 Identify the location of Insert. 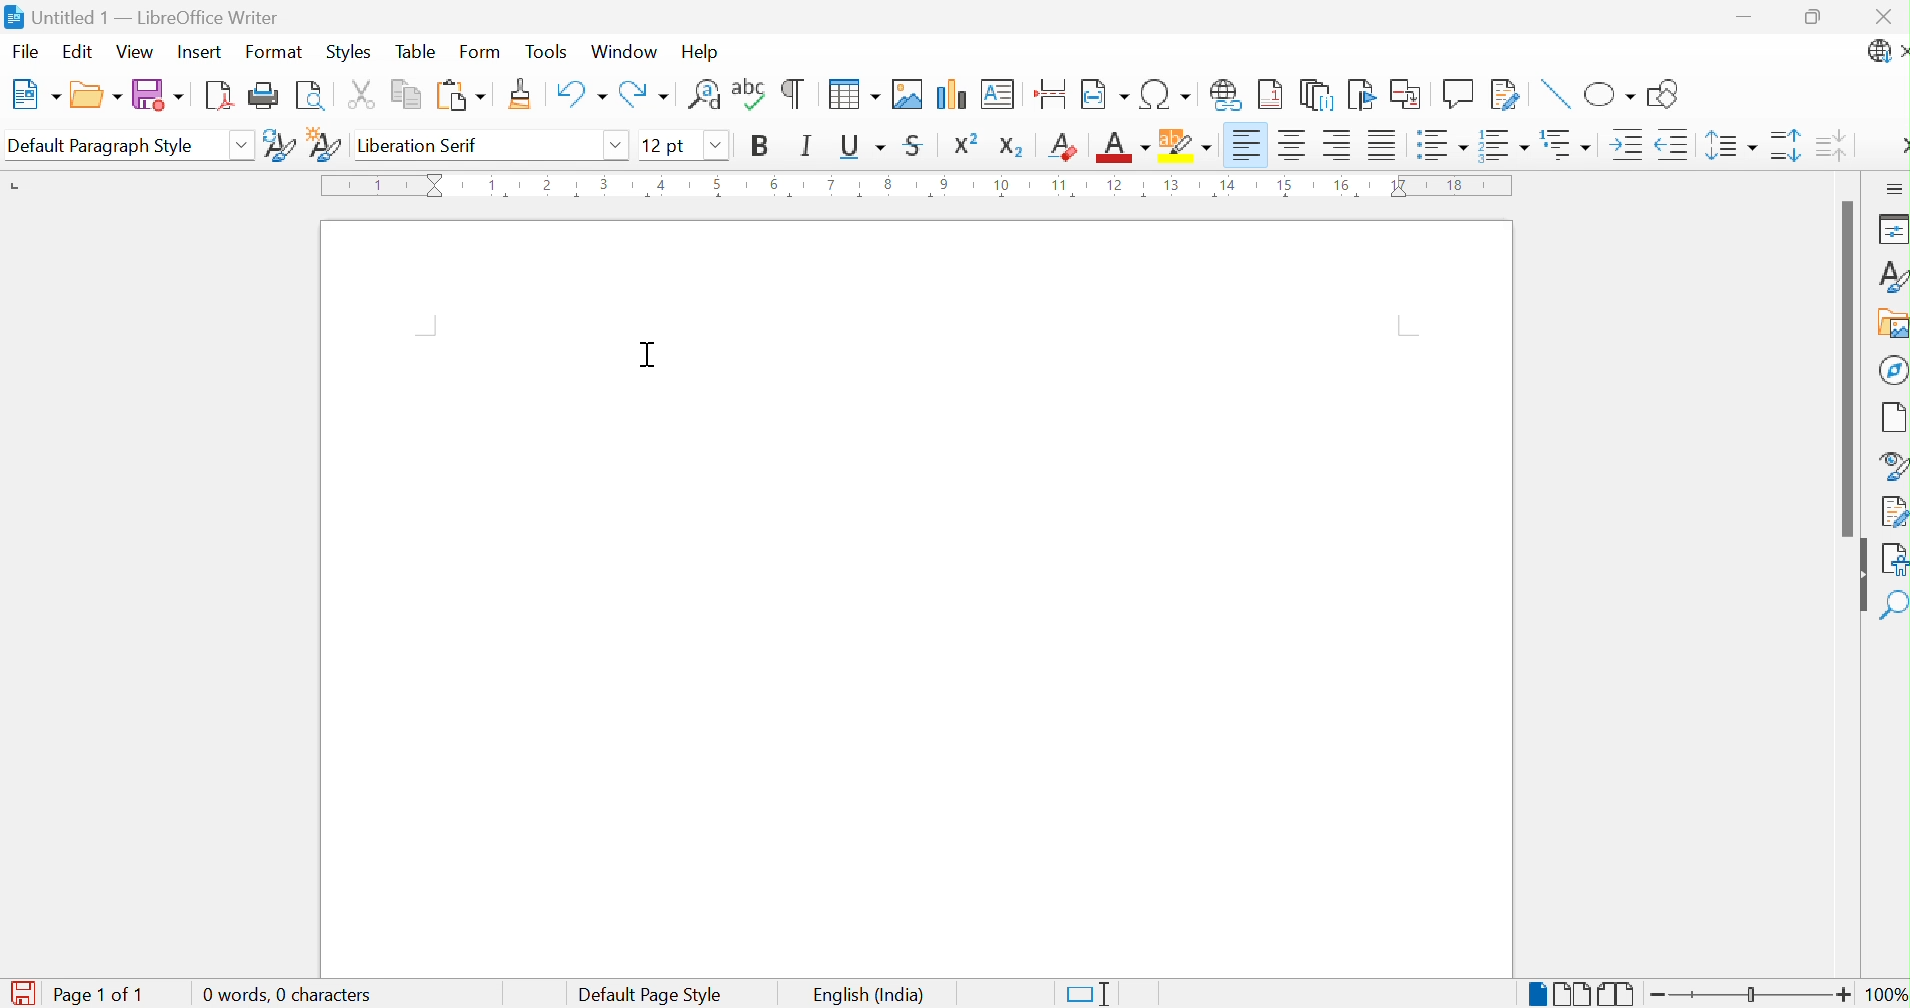
(202, 51).